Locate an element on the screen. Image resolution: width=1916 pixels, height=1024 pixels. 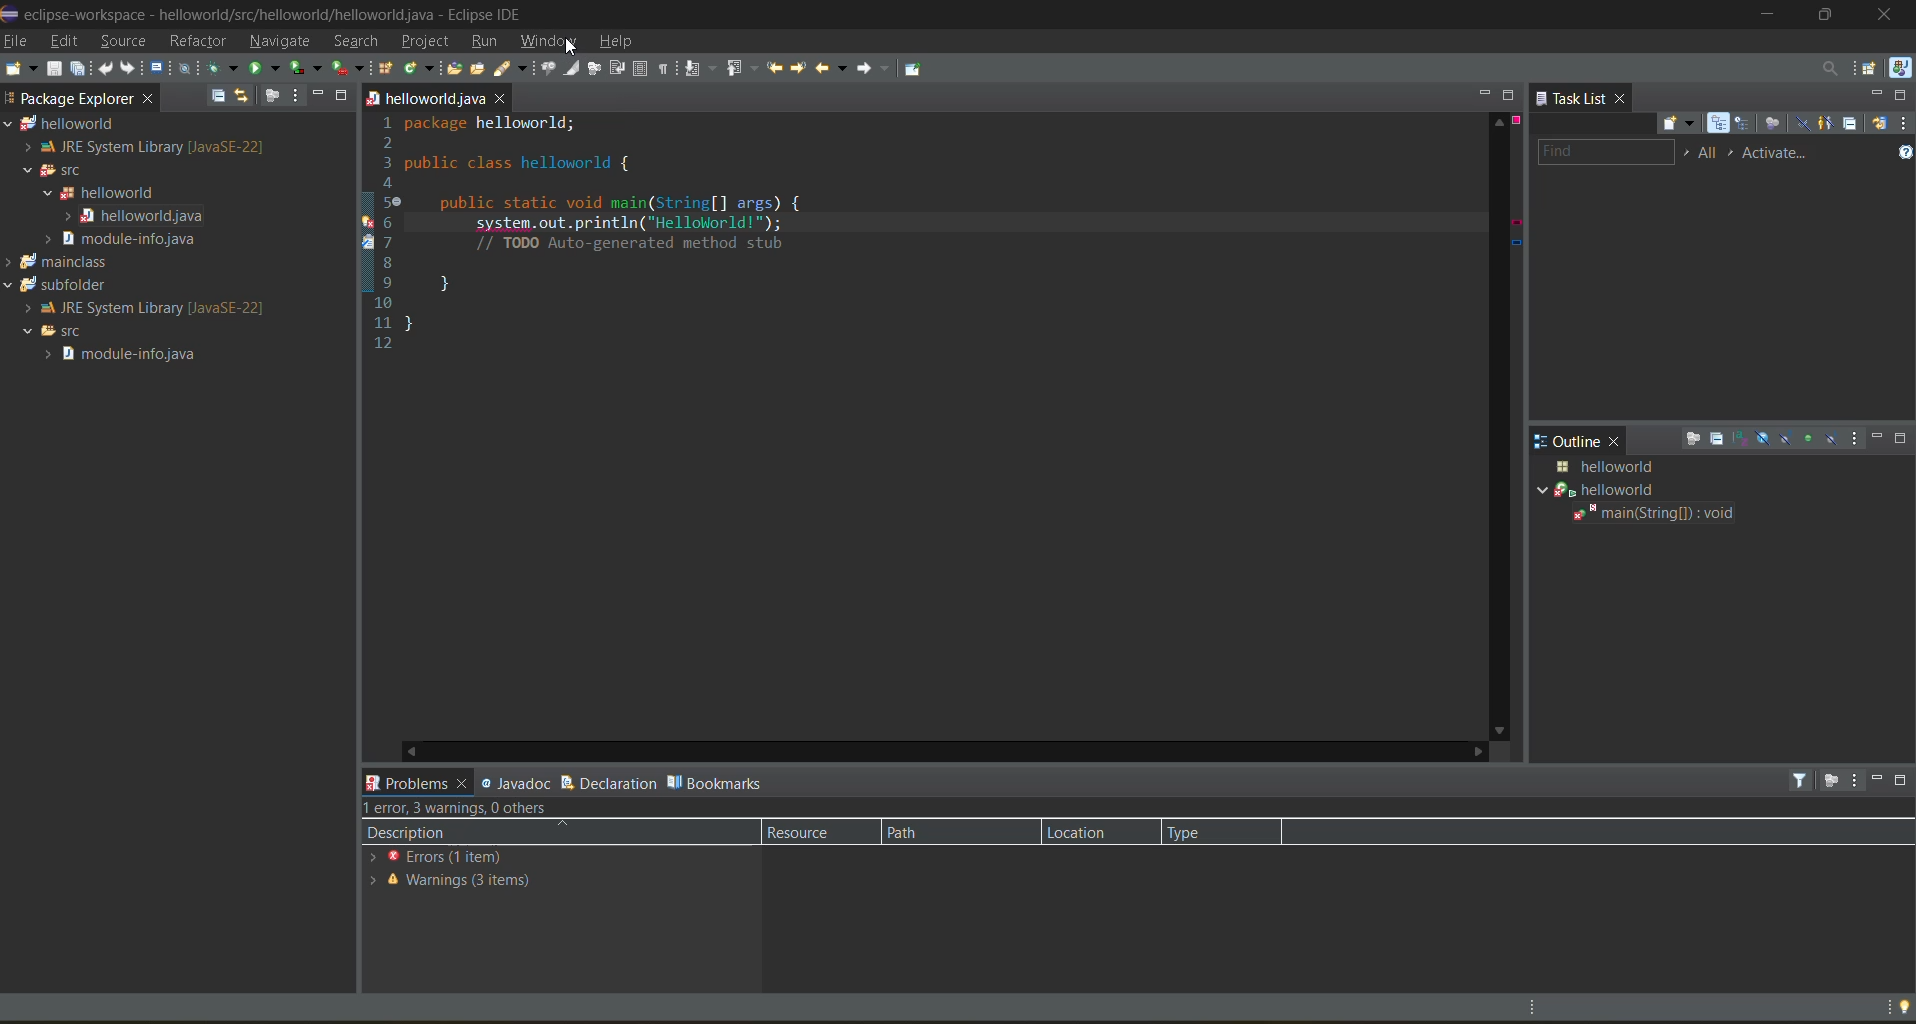
path is located at coordinates (945, 834).